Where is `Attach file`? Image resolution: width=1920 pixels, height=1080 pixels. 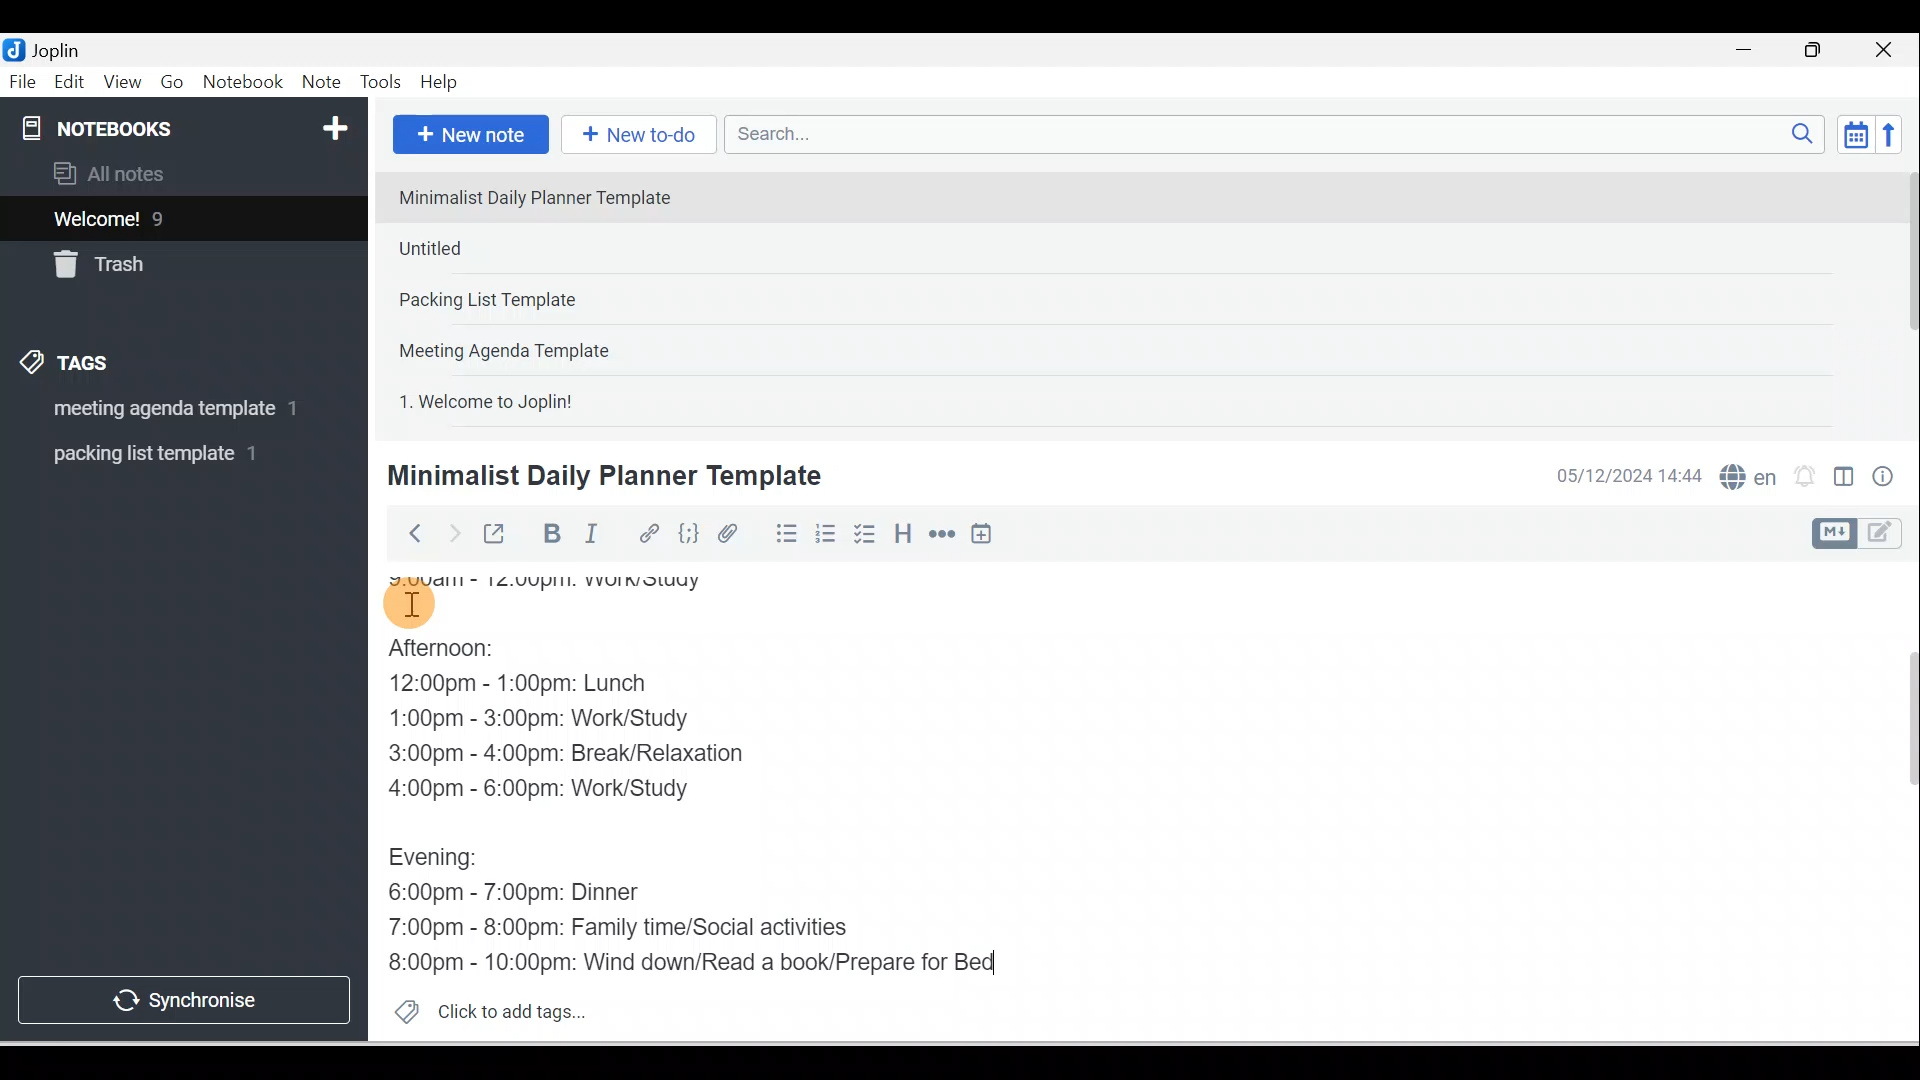 Attach file is located at coordinates (733, 533).